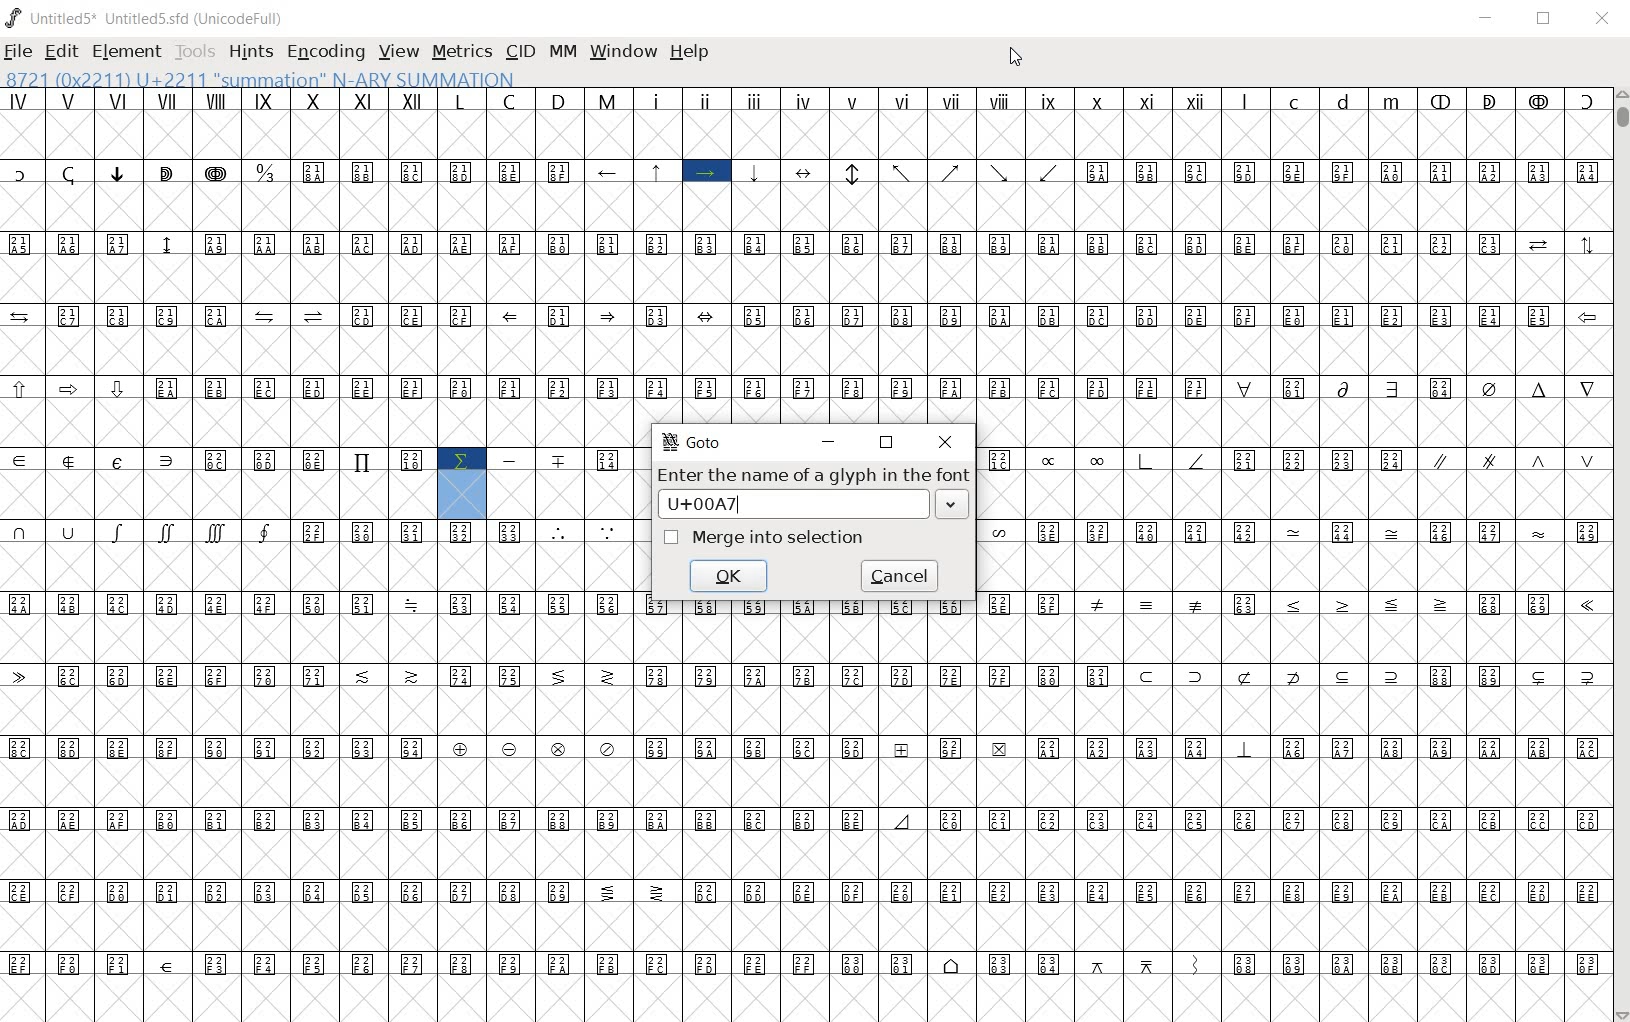  I want to click on special symbols, so click(809, 891).